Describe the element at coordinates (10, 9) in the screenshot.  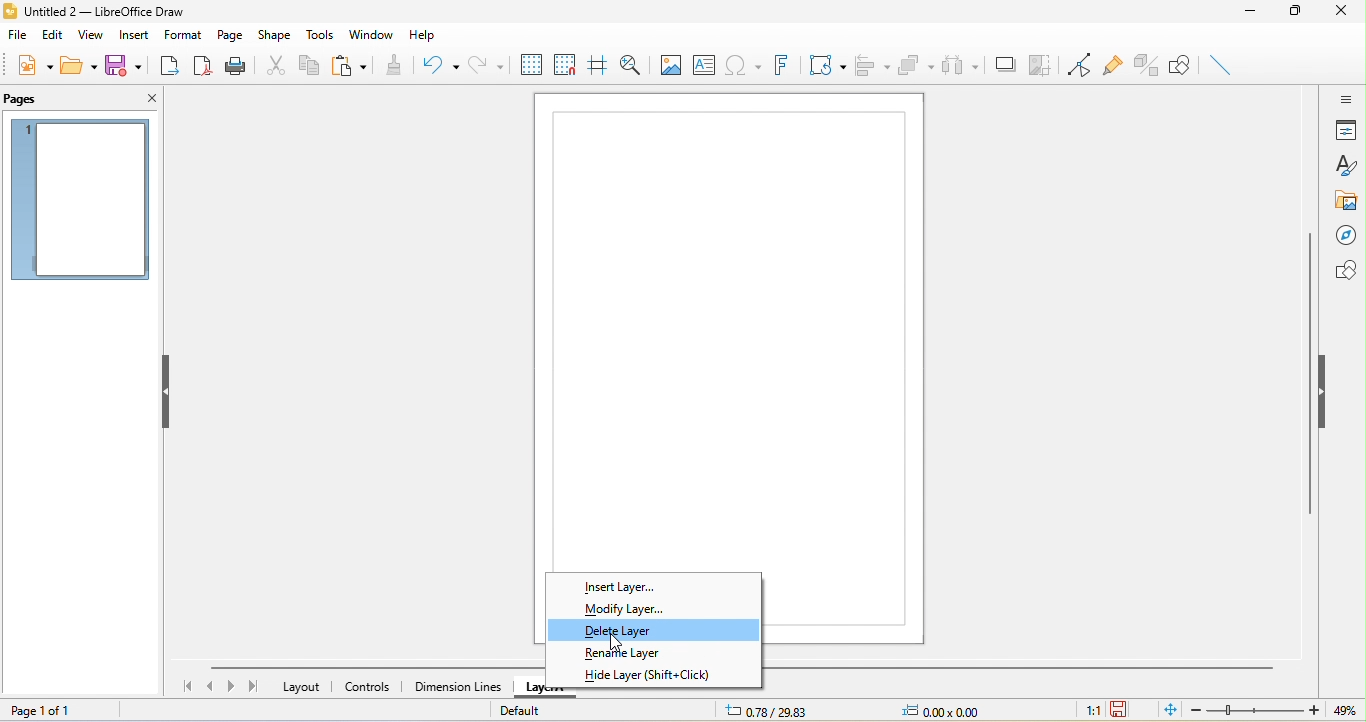
I see `logo` at that location.